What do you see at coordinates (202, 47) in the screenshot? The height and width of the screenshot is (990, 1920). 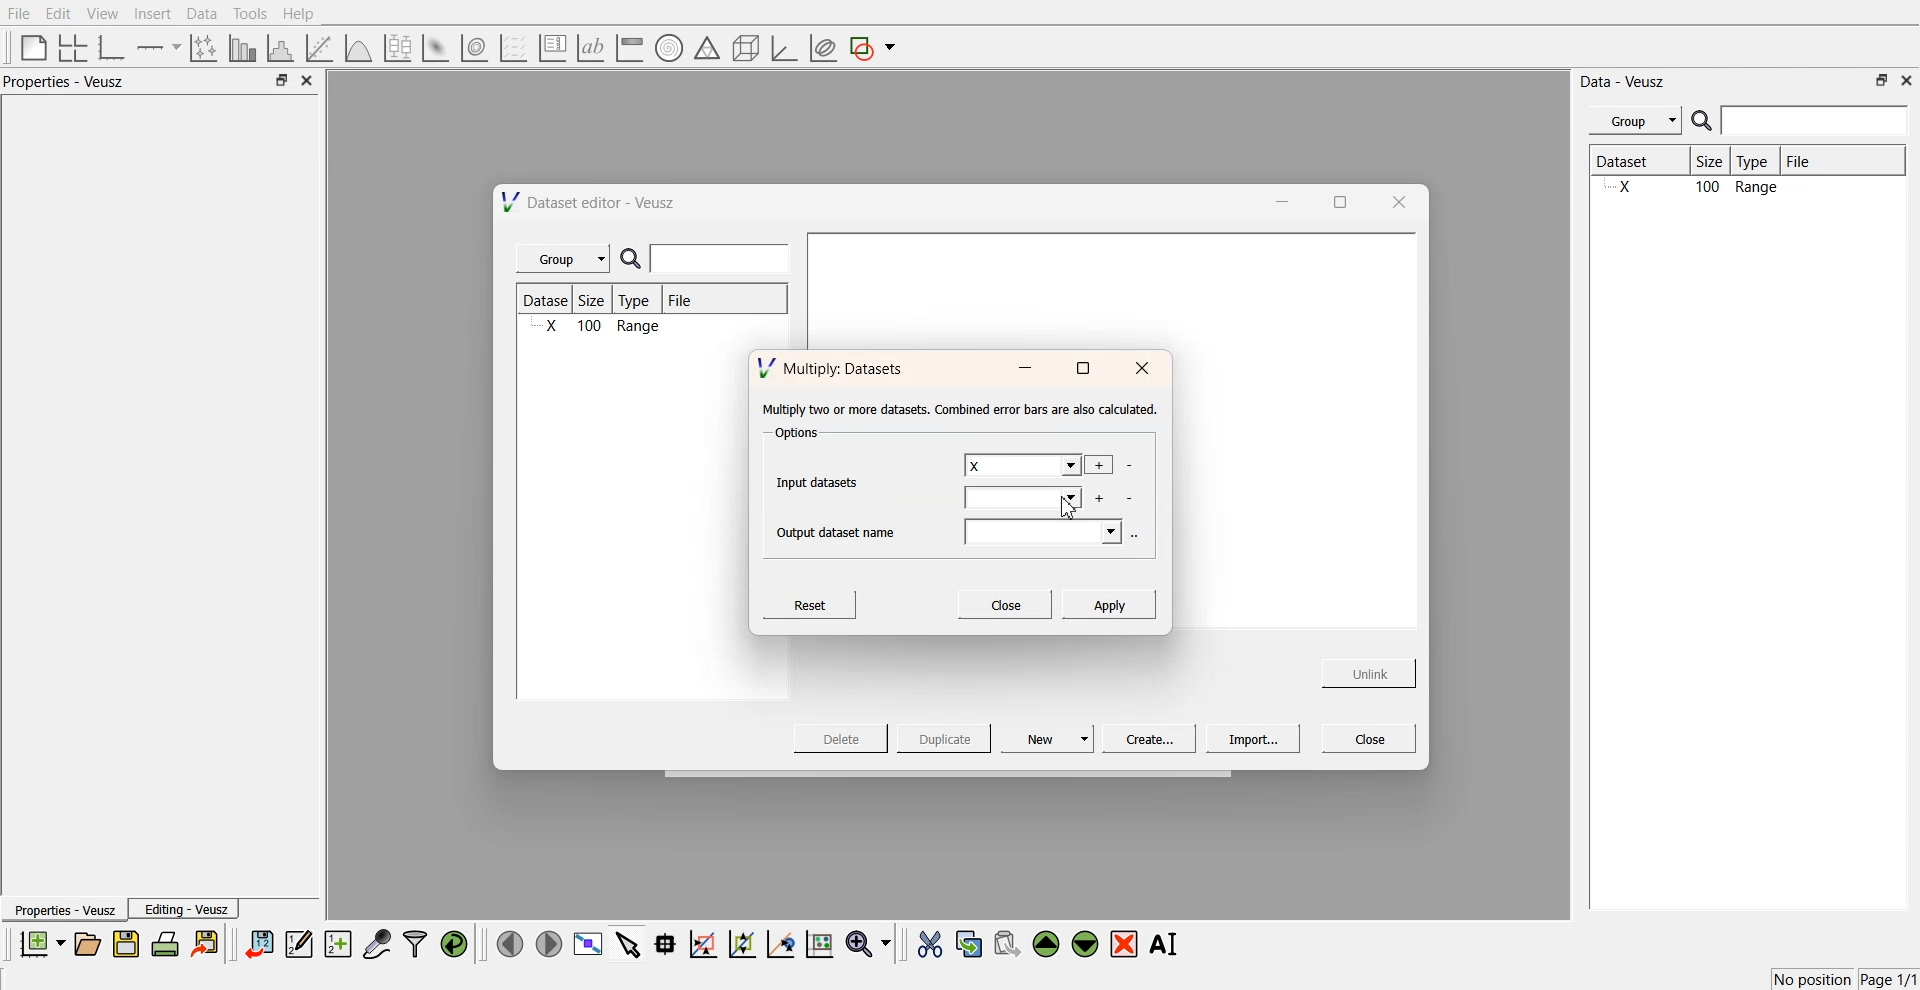 I see `plot points with non-orthogonal axes` at bounding box center [202, 47].